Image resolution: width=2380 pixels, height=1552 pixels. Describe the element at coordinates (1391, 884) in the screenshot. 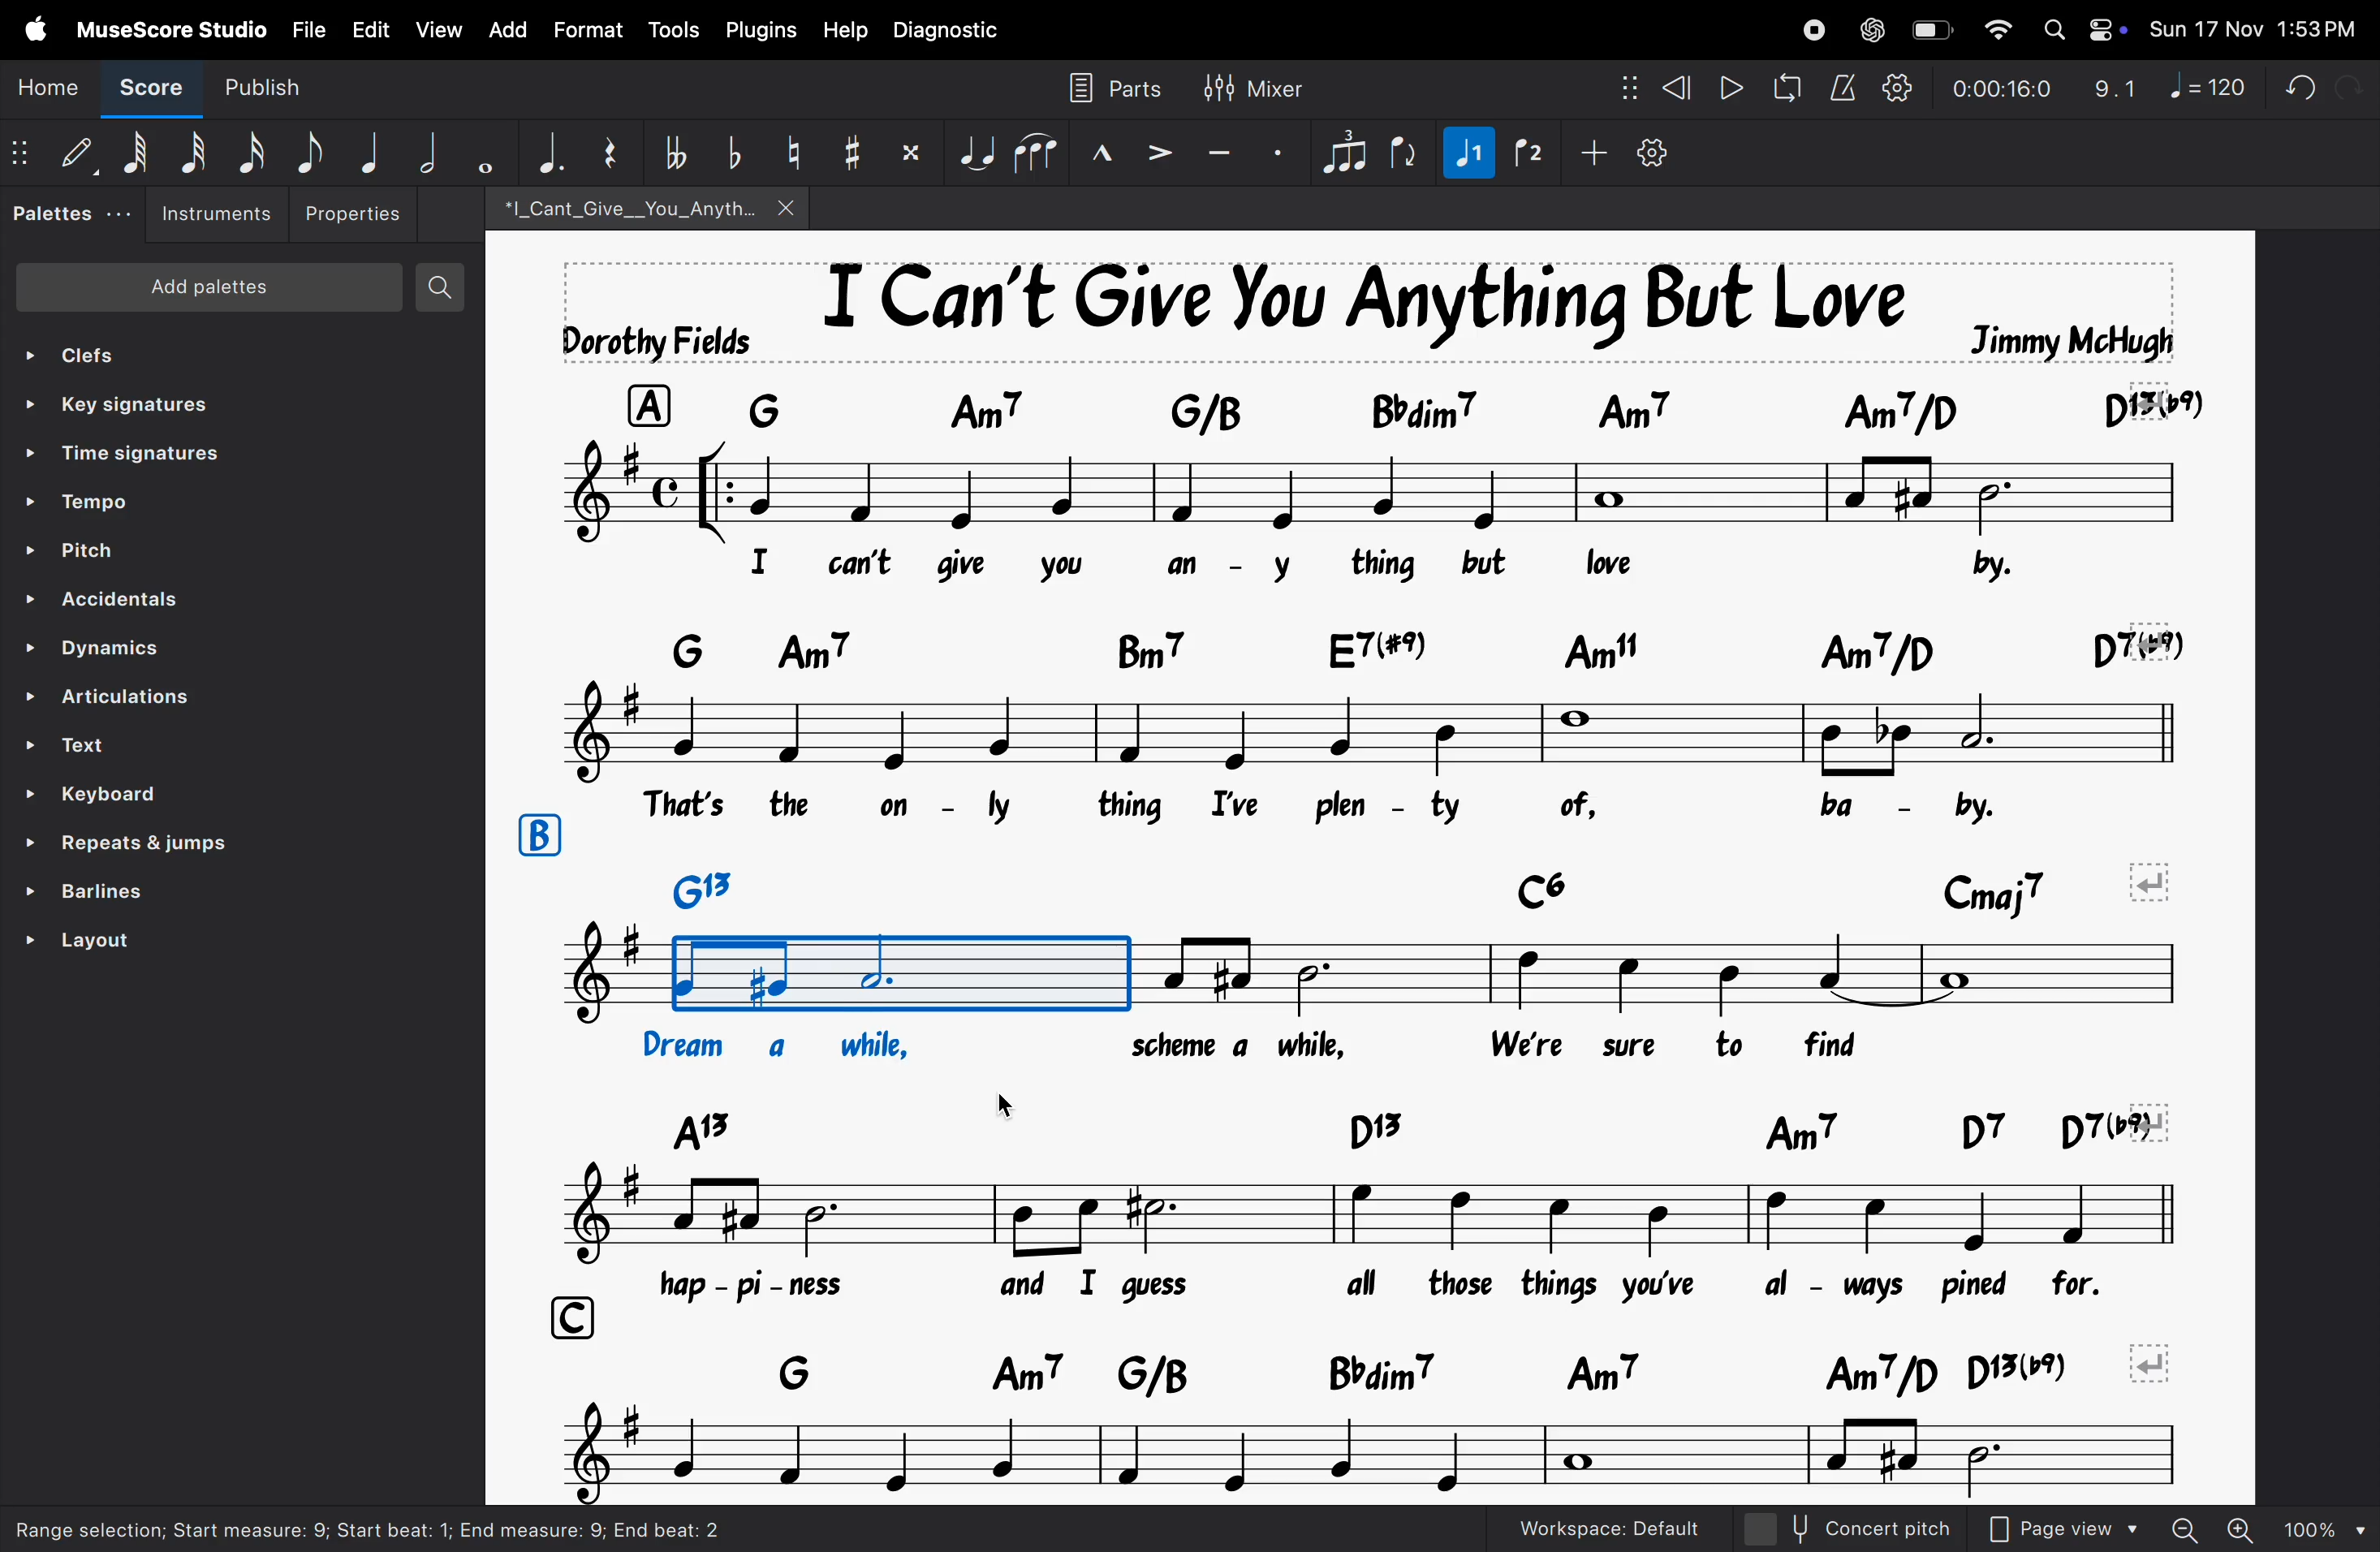

I see `keys` at that location.